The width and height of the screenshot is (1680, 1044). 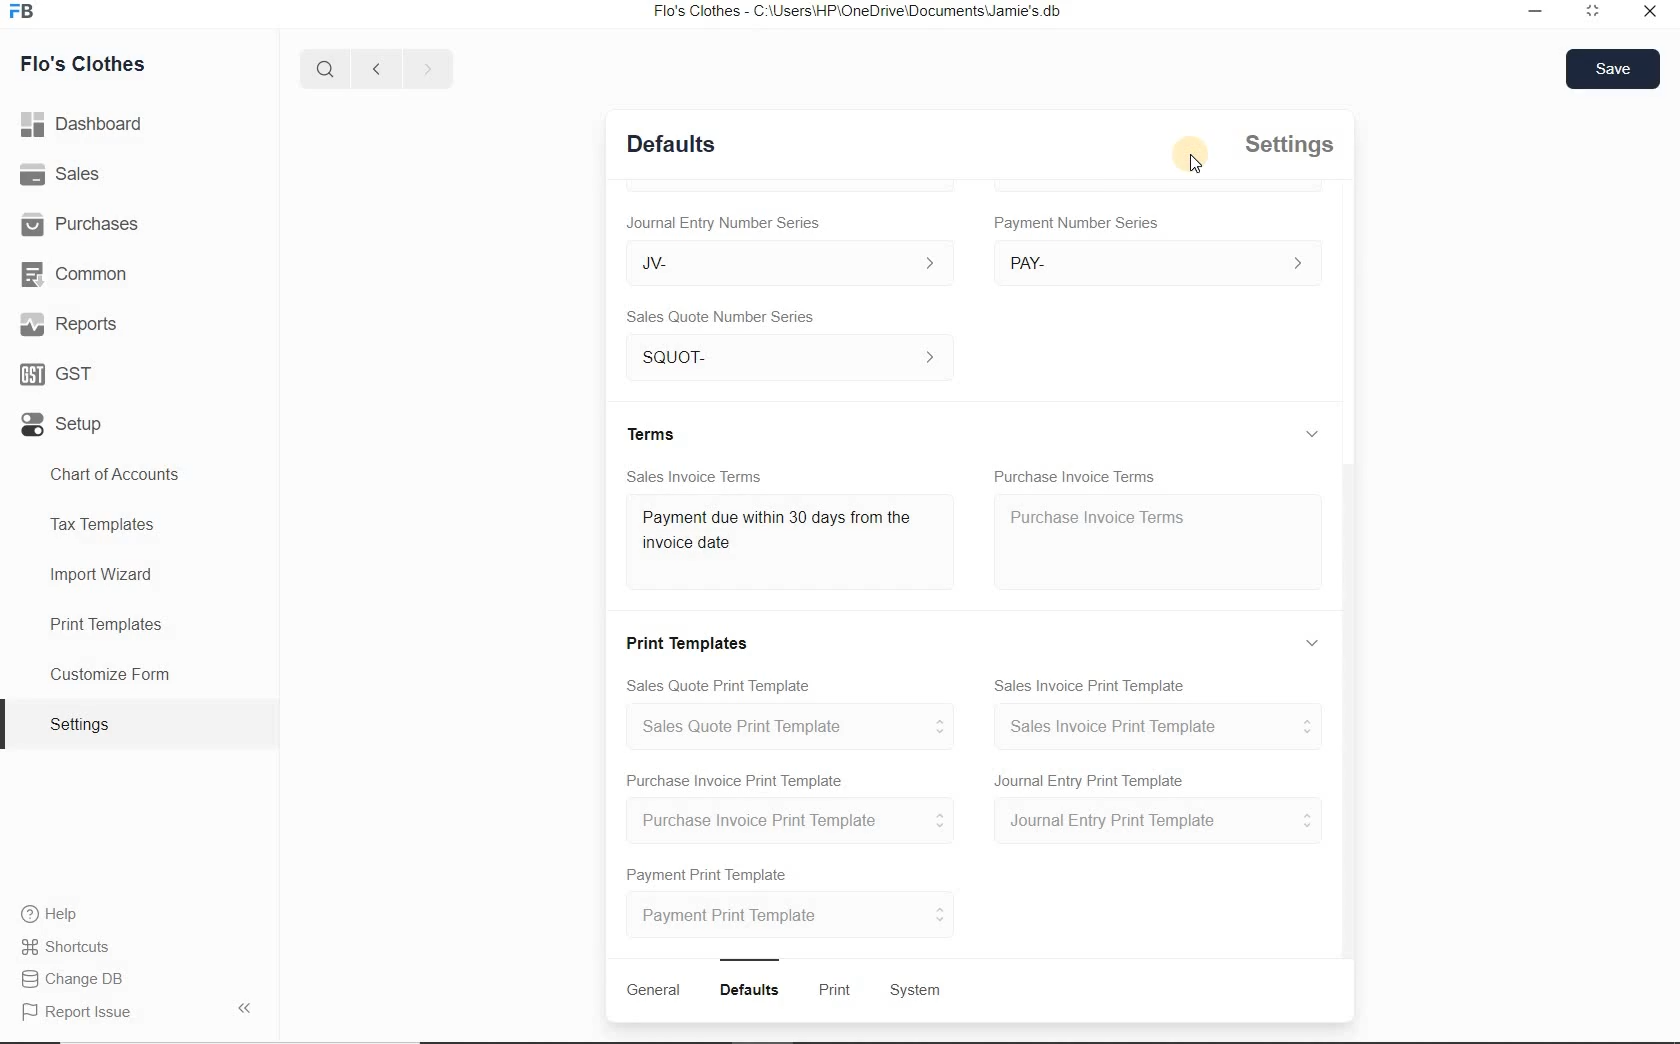 I want to click on Sales Invoice Terms, so click(x=694, y=477).